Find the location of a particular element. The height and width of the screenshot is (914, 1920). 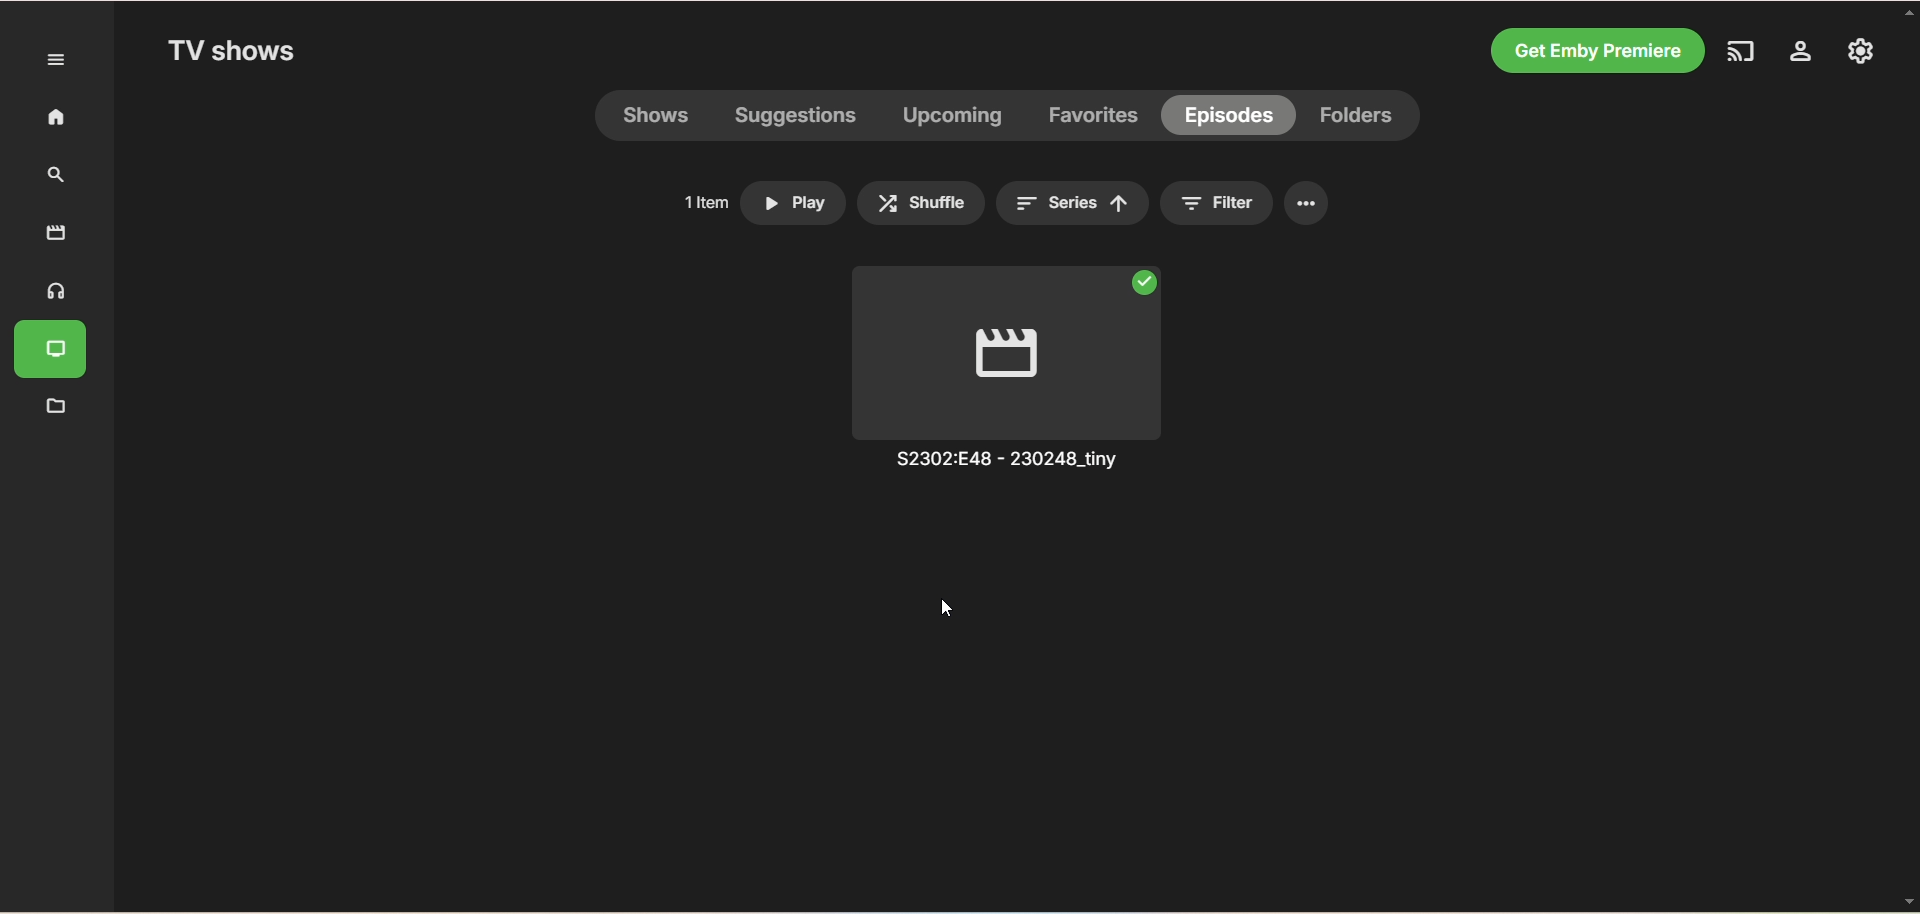

expand is located at coordinates (57, 60).